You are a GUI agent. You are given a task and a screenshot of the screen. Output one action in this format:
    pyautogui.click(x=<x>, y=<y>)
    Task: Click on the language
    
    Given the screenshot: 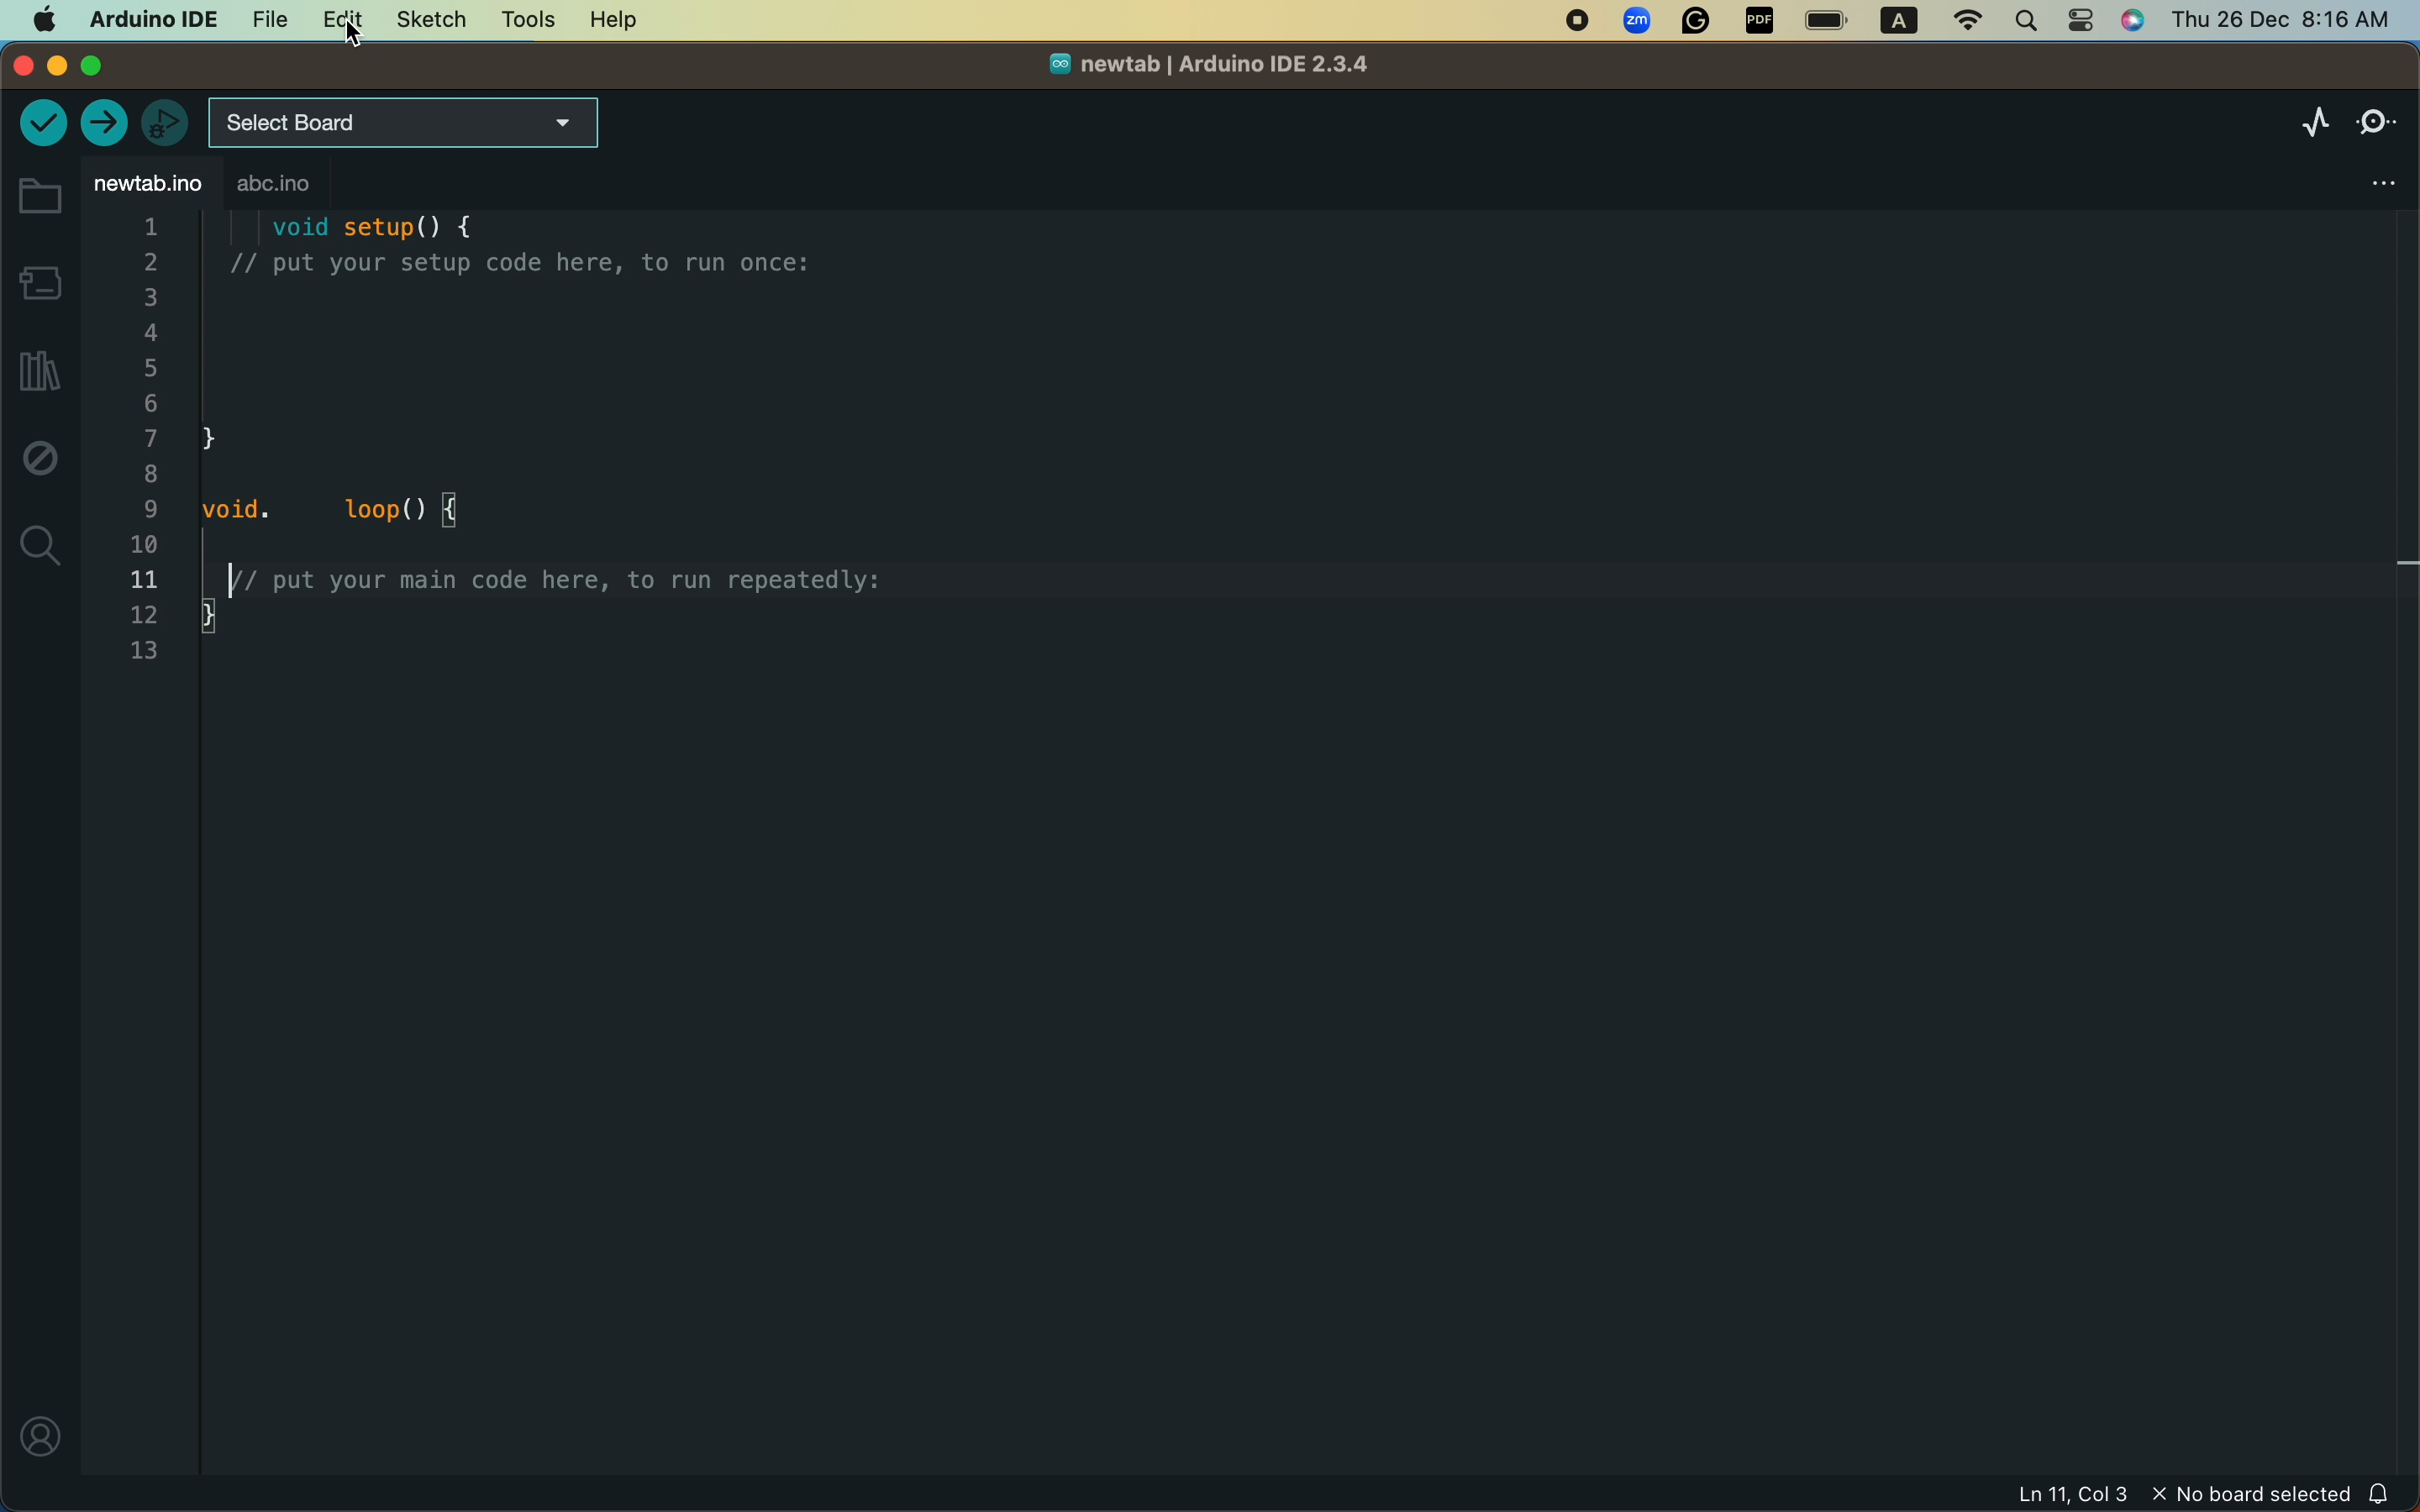 What is the action you would take?
    pyautogui.click(x=1891, y=22)
    